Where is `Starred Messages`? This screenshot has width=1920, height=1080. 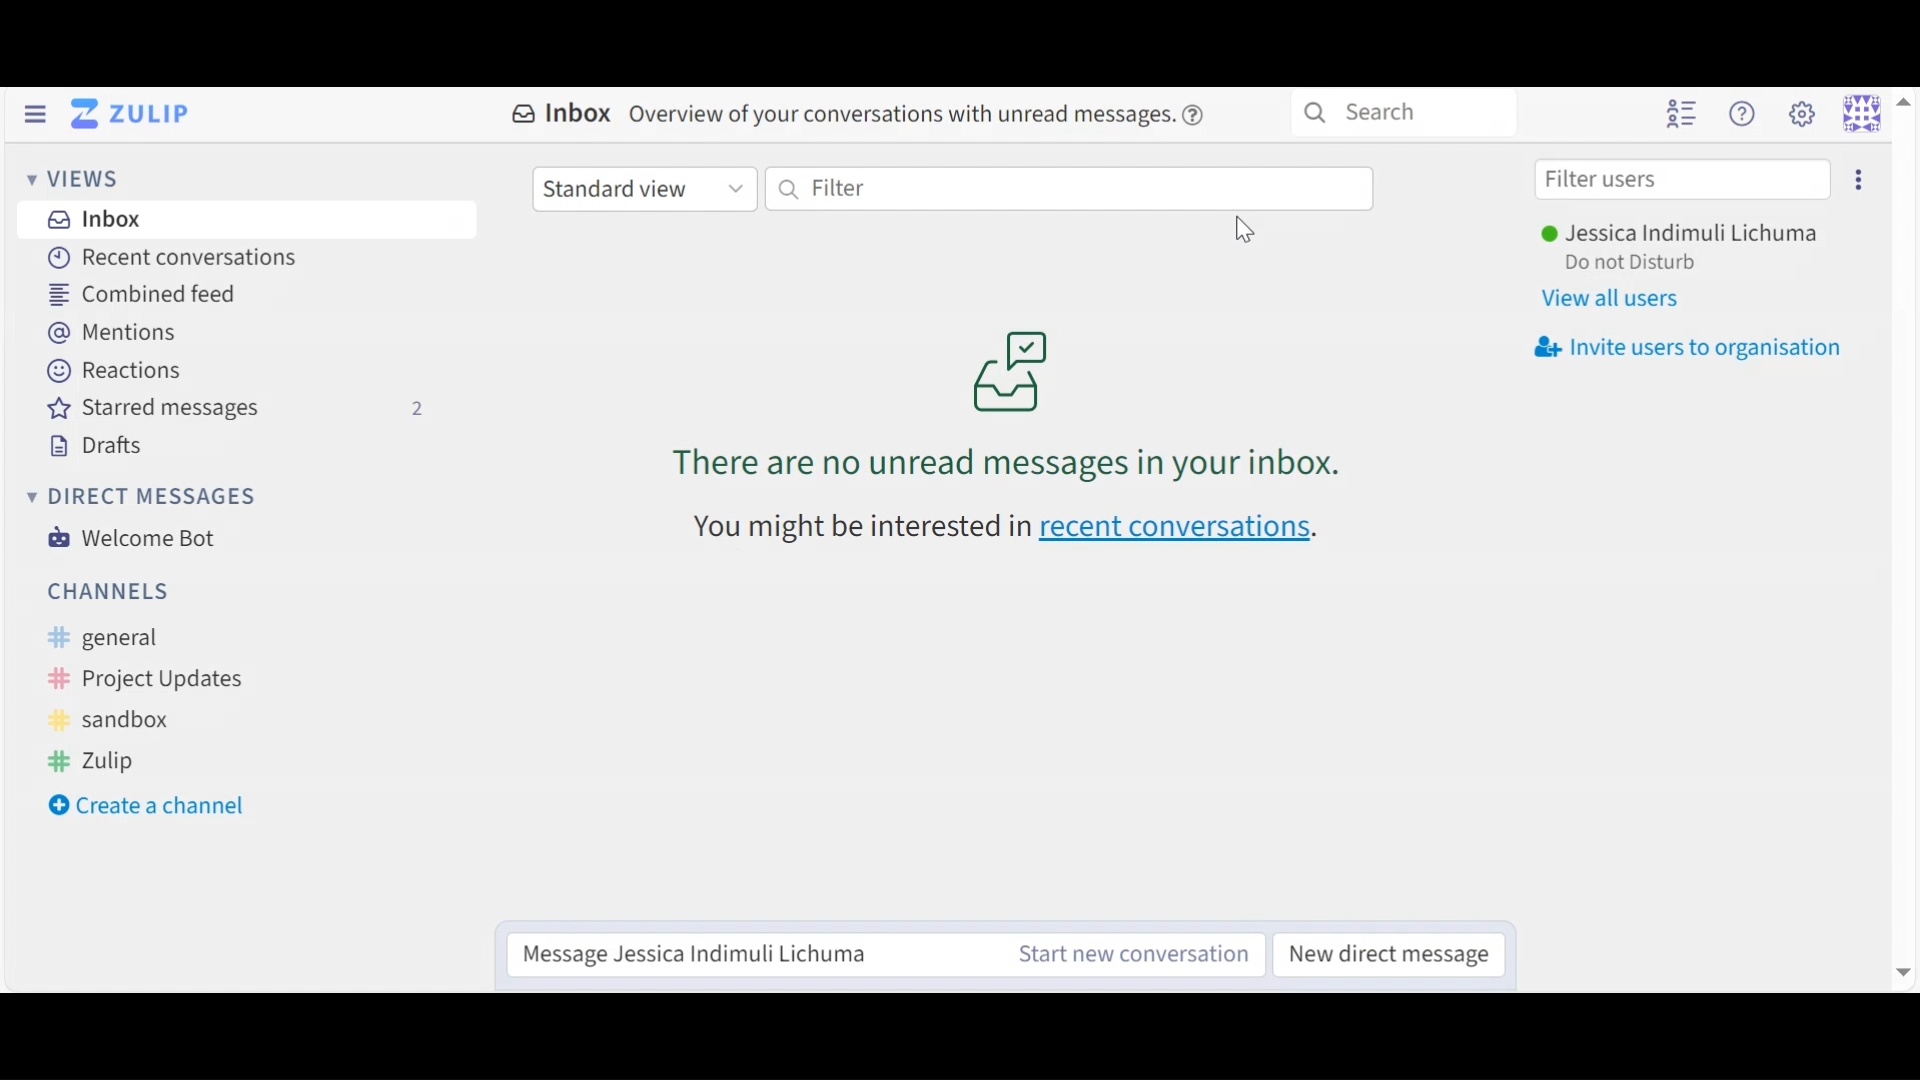
Starred Messages is located at coordinates (237, 410).